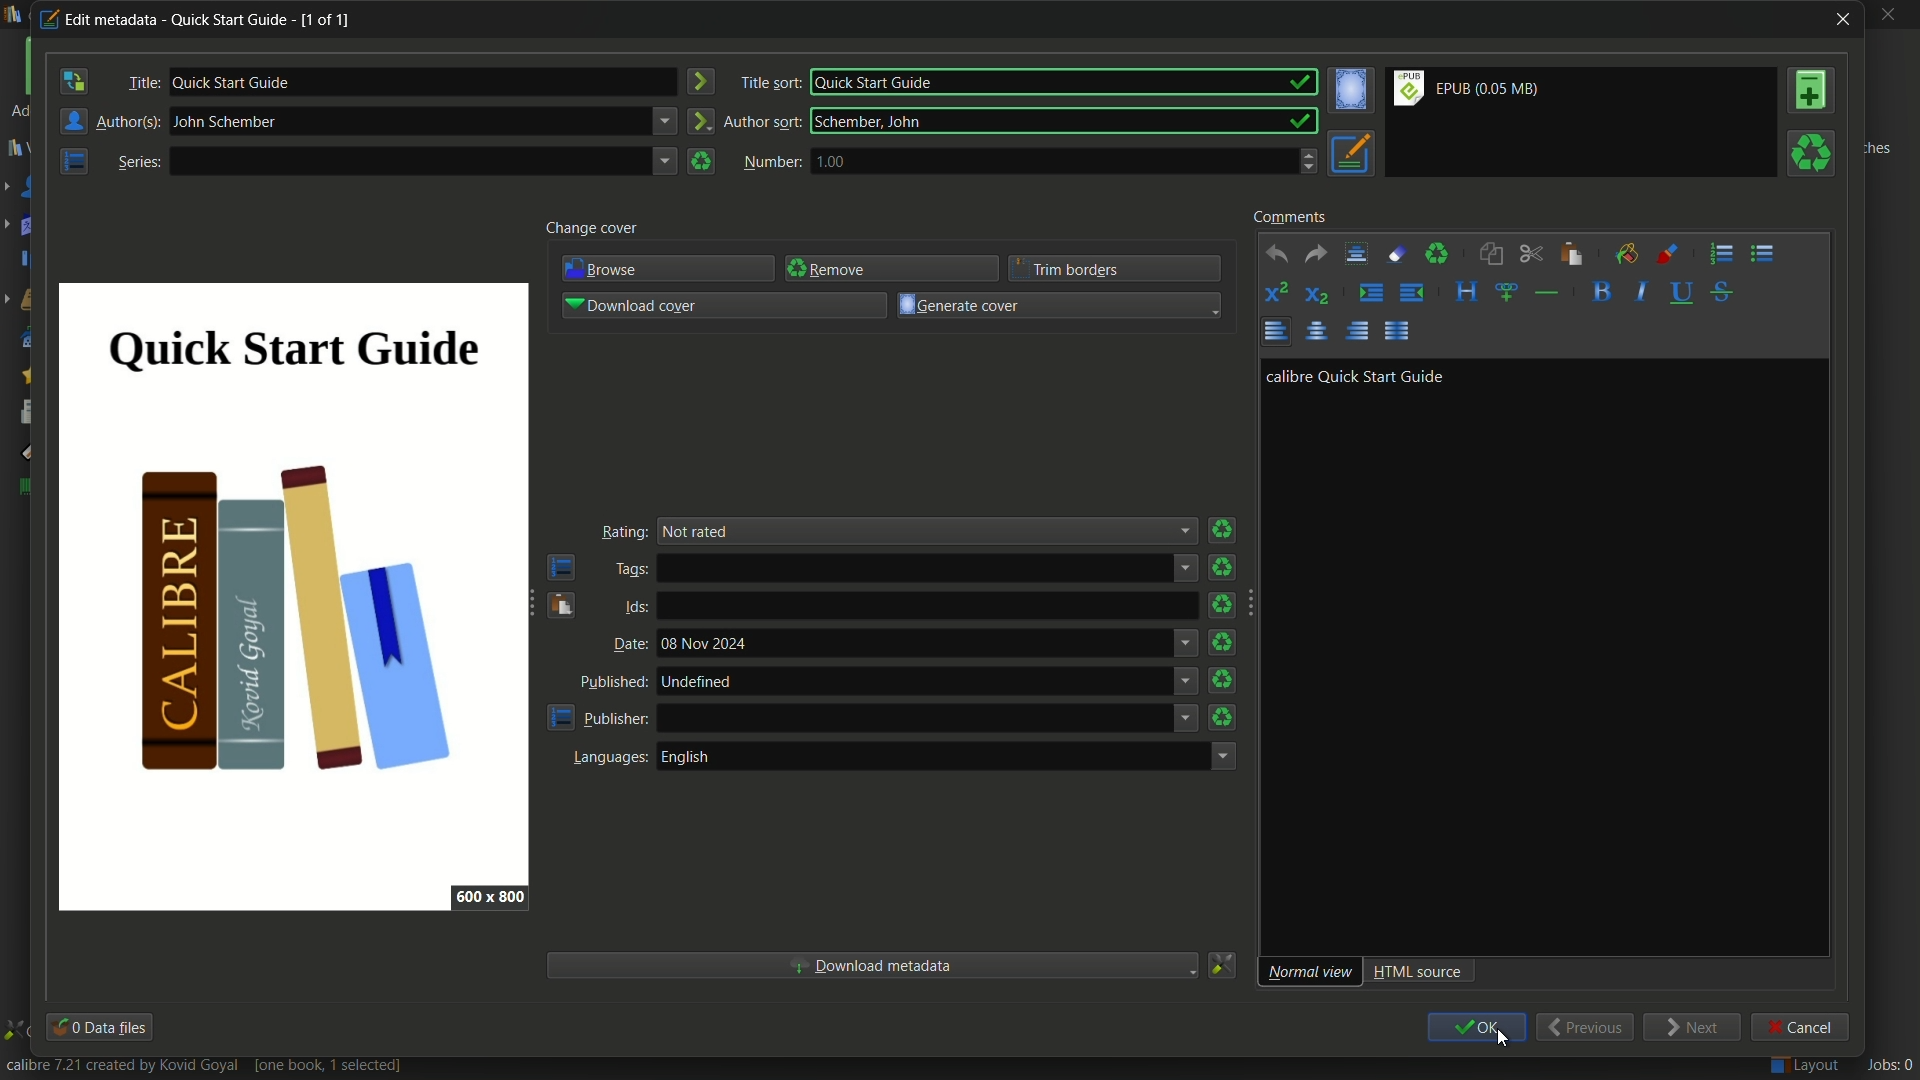 This screenshot has height=1080, width=1920. Describe the element at coordinates (1180, 531) in the screenshot. I see `dropdown` at that location.